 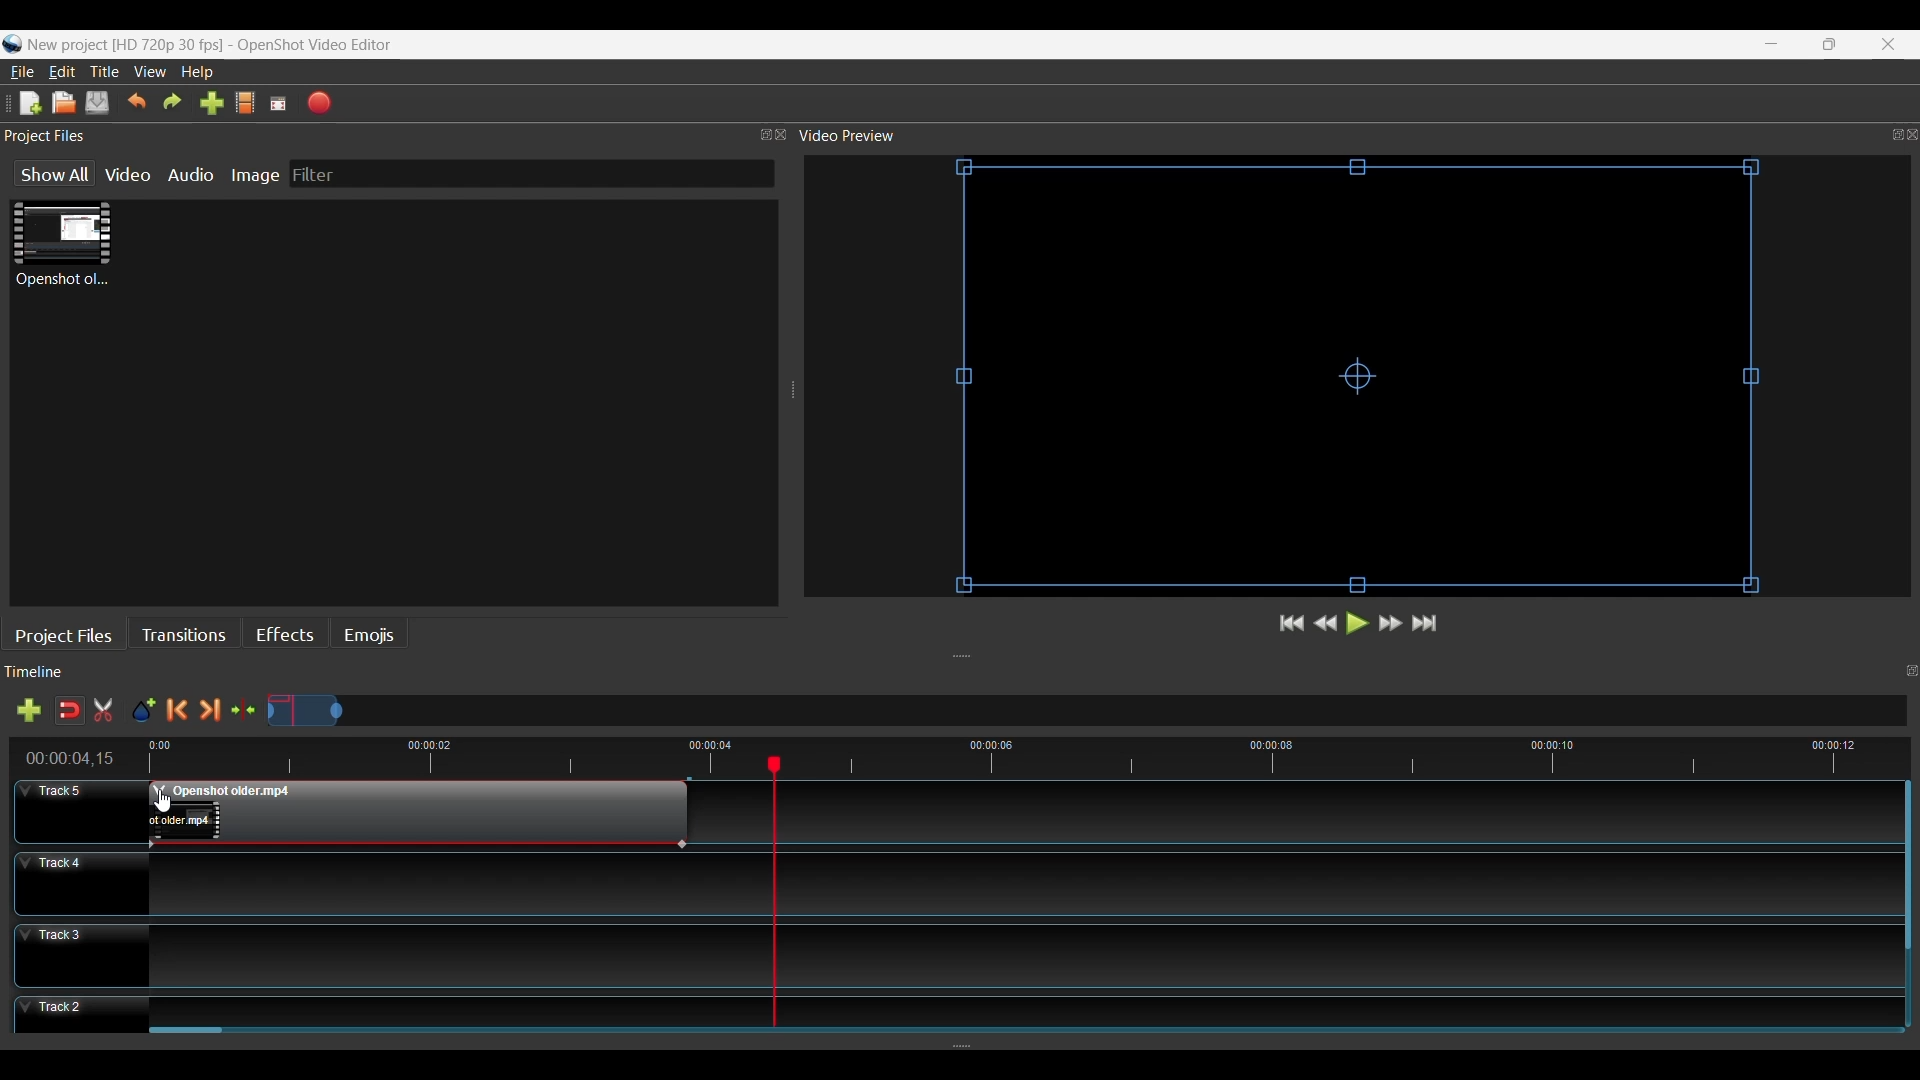 What do you see at coordinates (1015, 955) in the screenshot?
I see `Track Panel` at bounding box center [1015, 955].